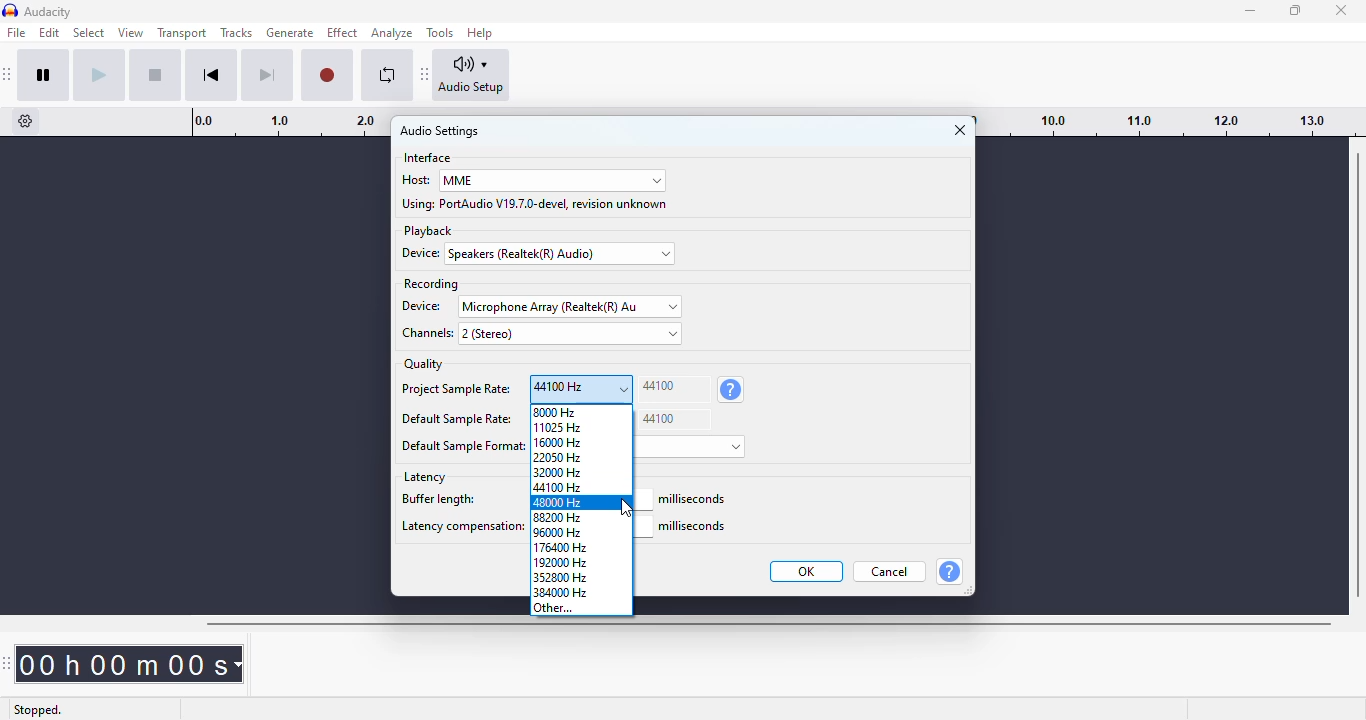  I want to click on vertical scrollbar, so click(1357, 375).